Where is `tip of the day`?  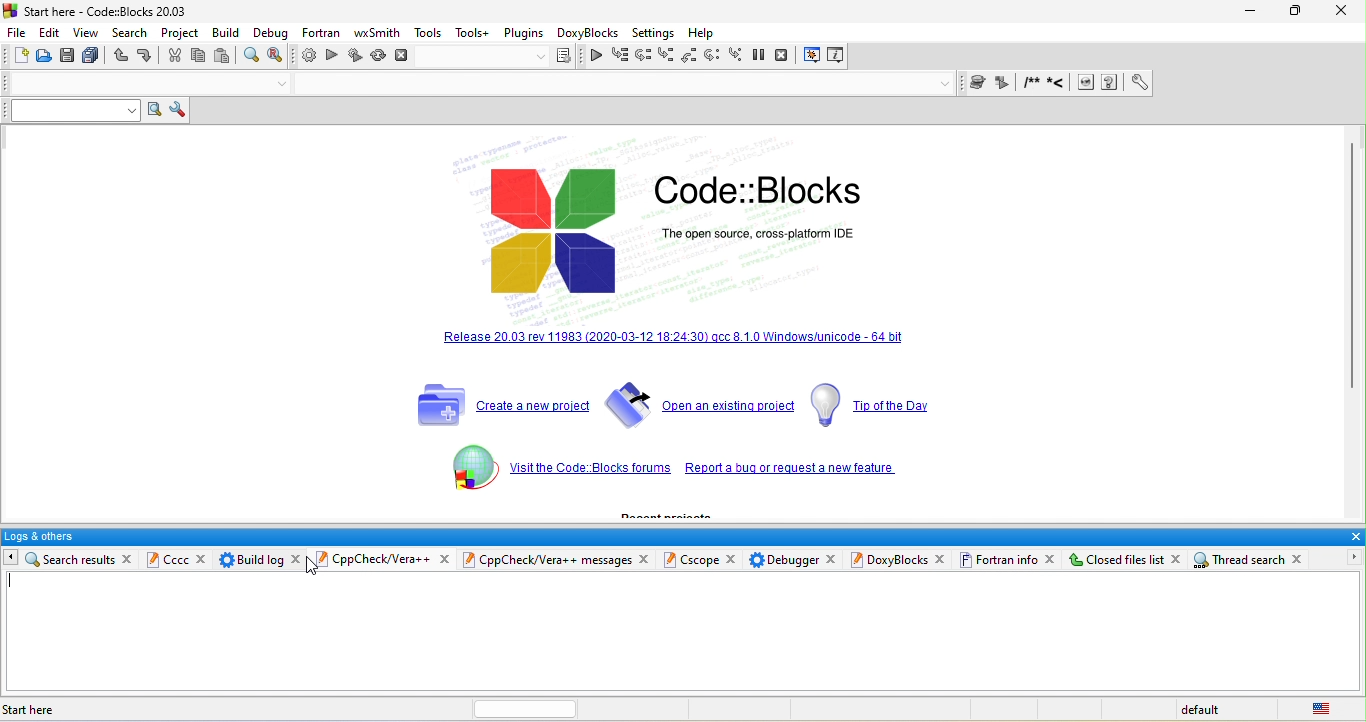
tip of the day is located at coordinates (873, 405).